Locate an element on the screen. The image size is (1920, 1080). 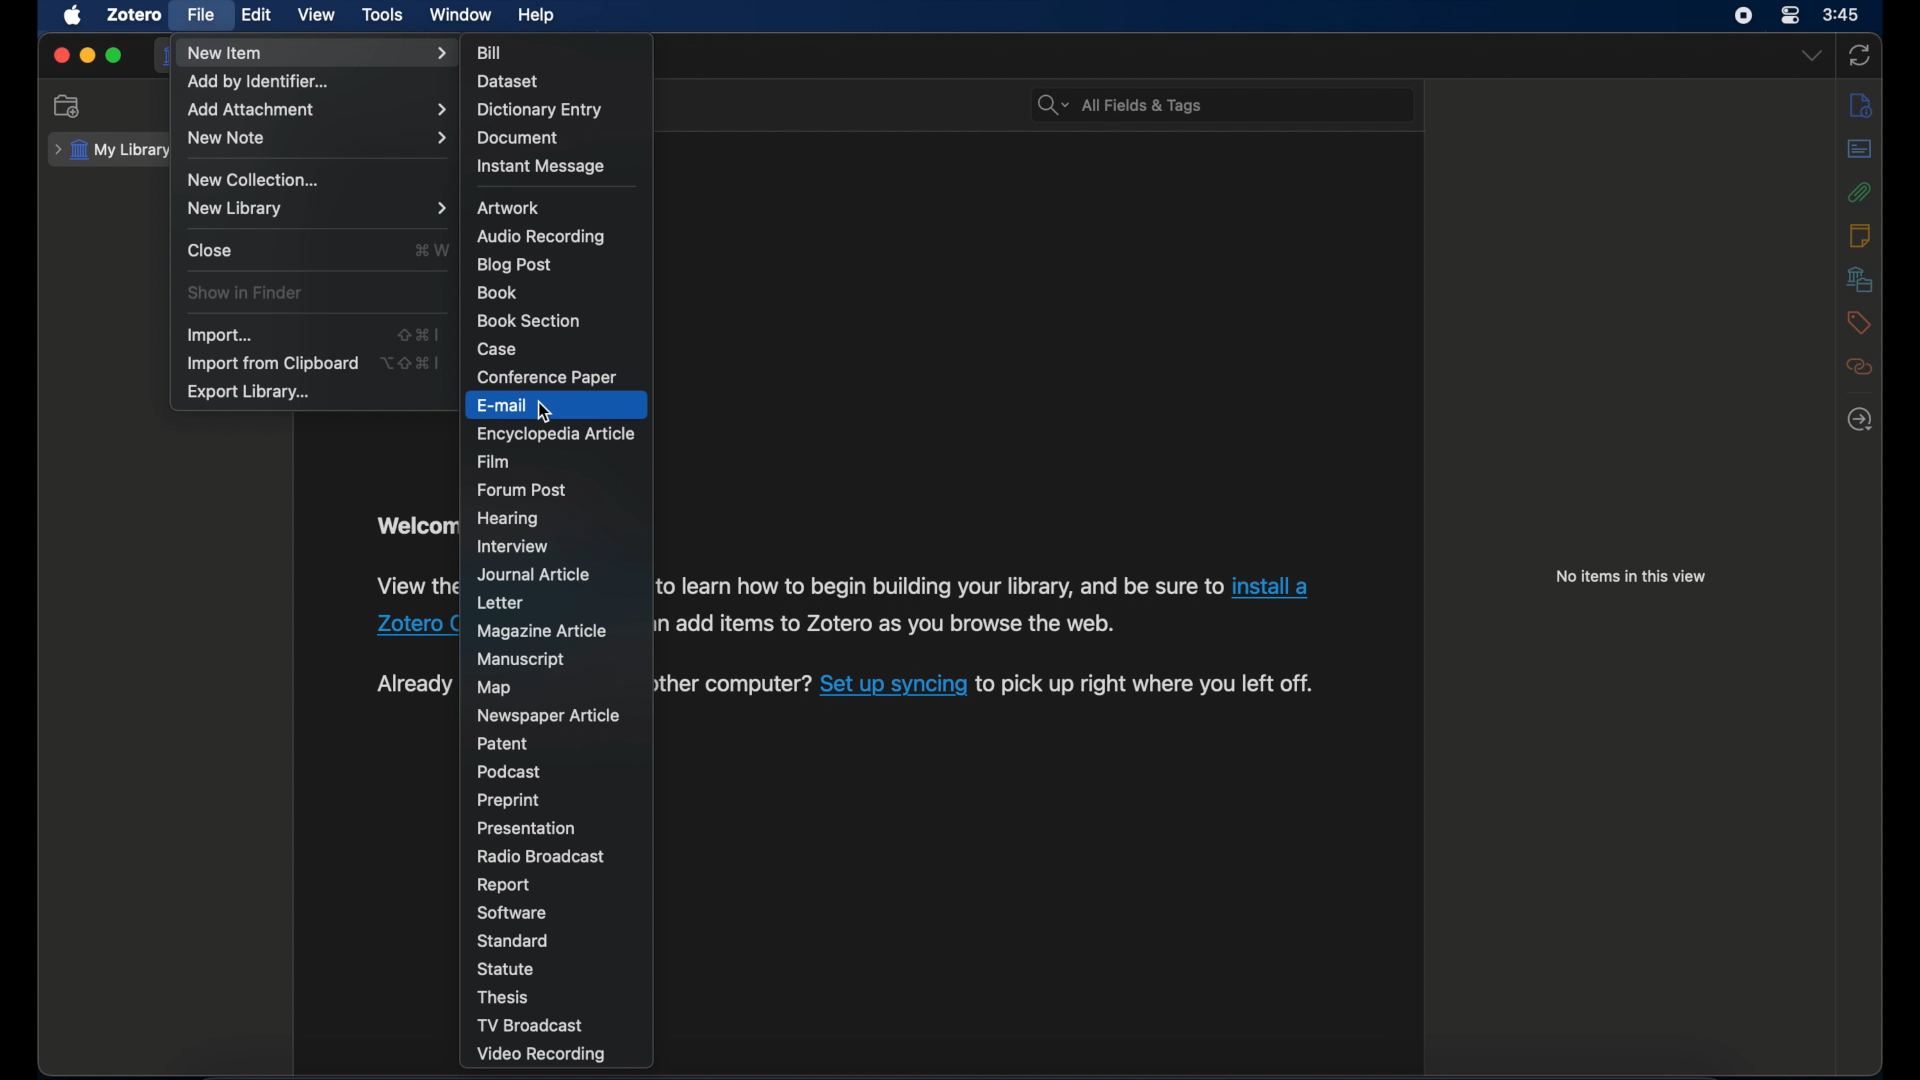
cursor is located at coordinates (547, 412).